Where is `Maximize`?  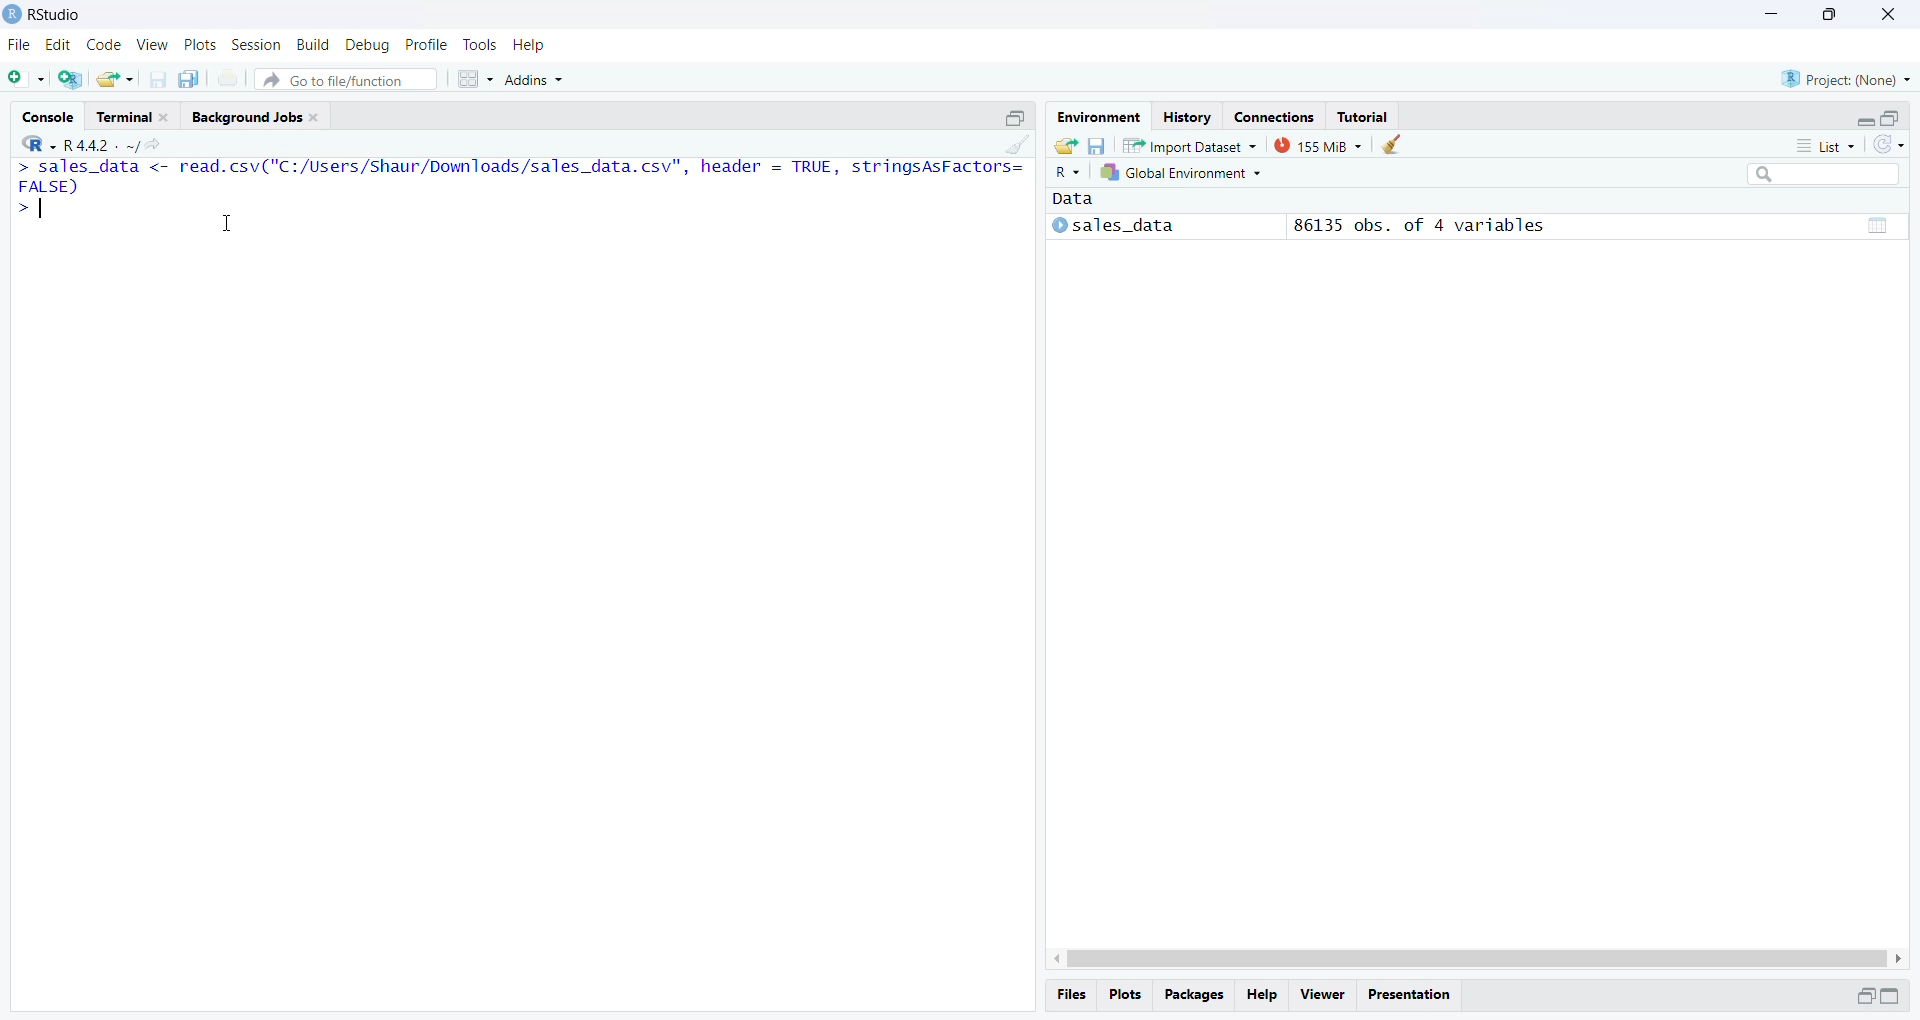 Maximize is located at coordinates (1890, 997).